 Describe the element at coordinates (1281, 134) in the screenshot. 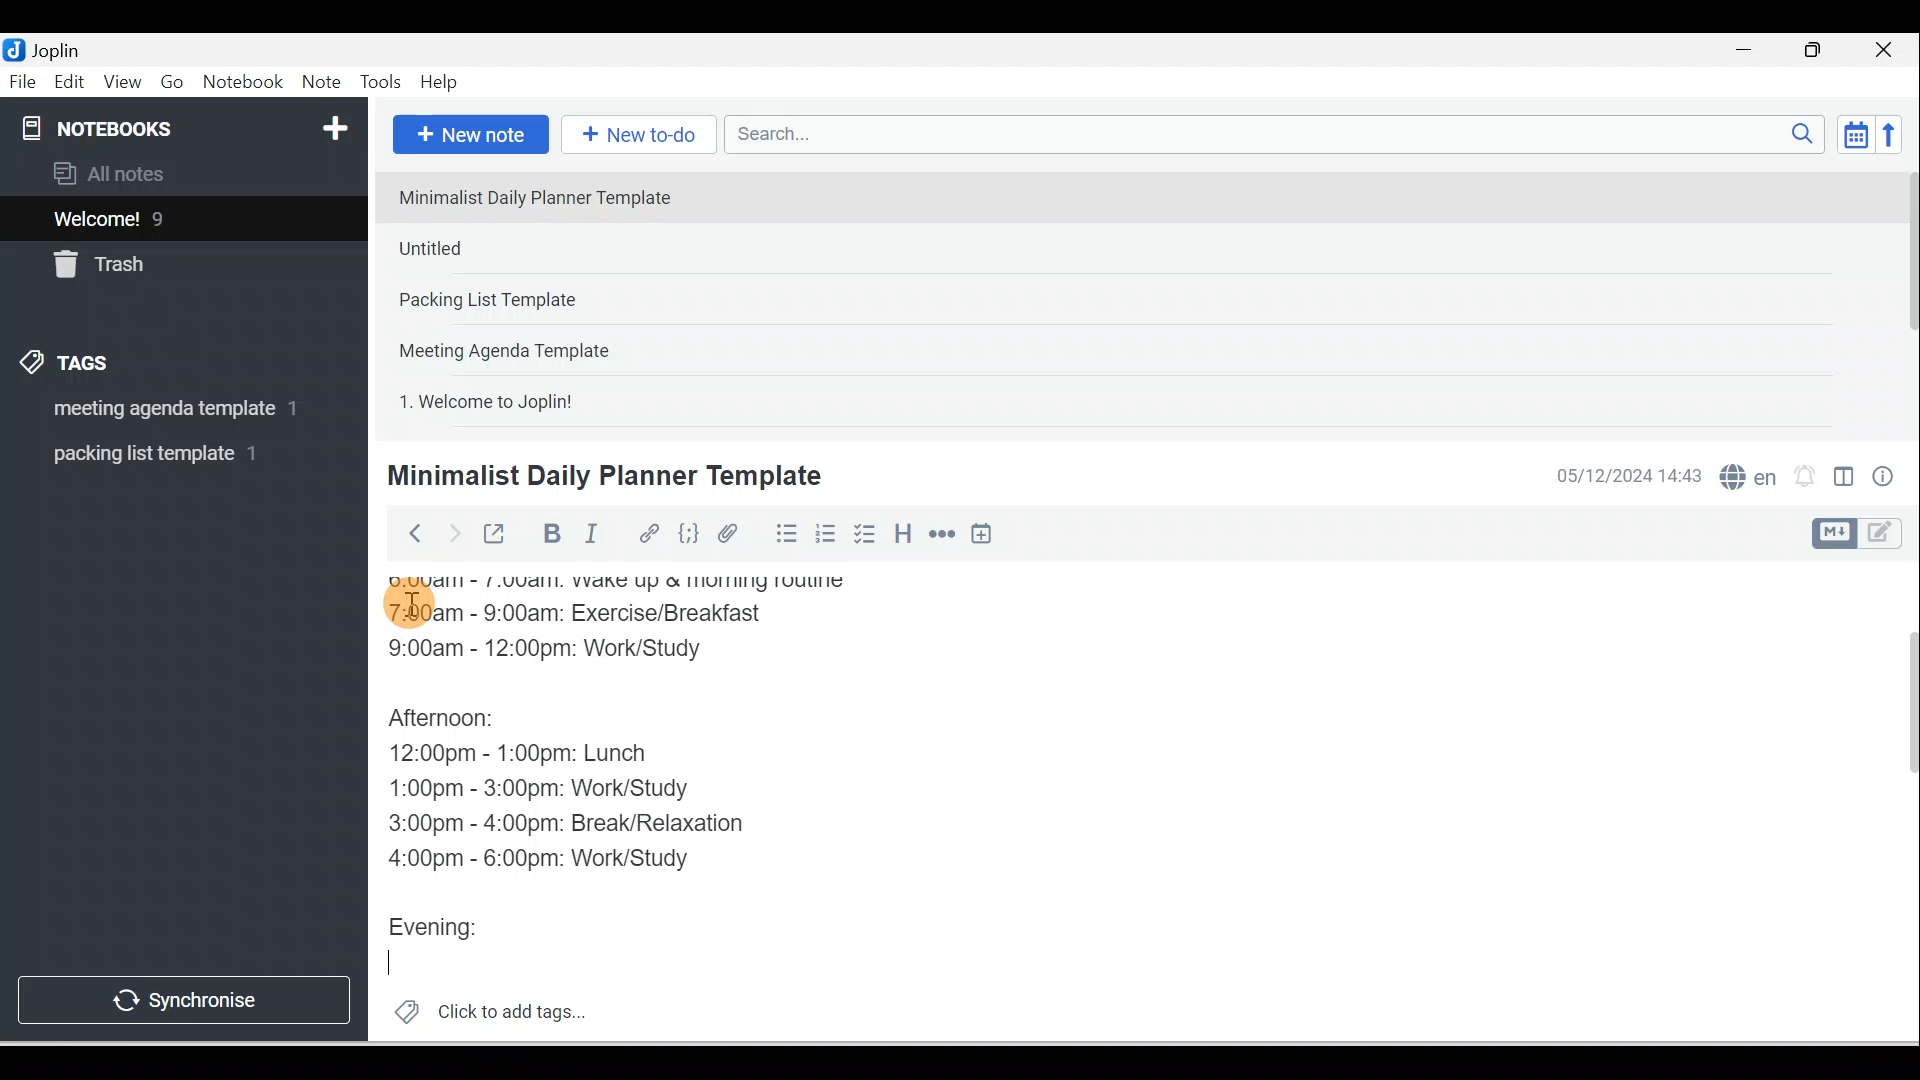

I see `Search bar` at that location.